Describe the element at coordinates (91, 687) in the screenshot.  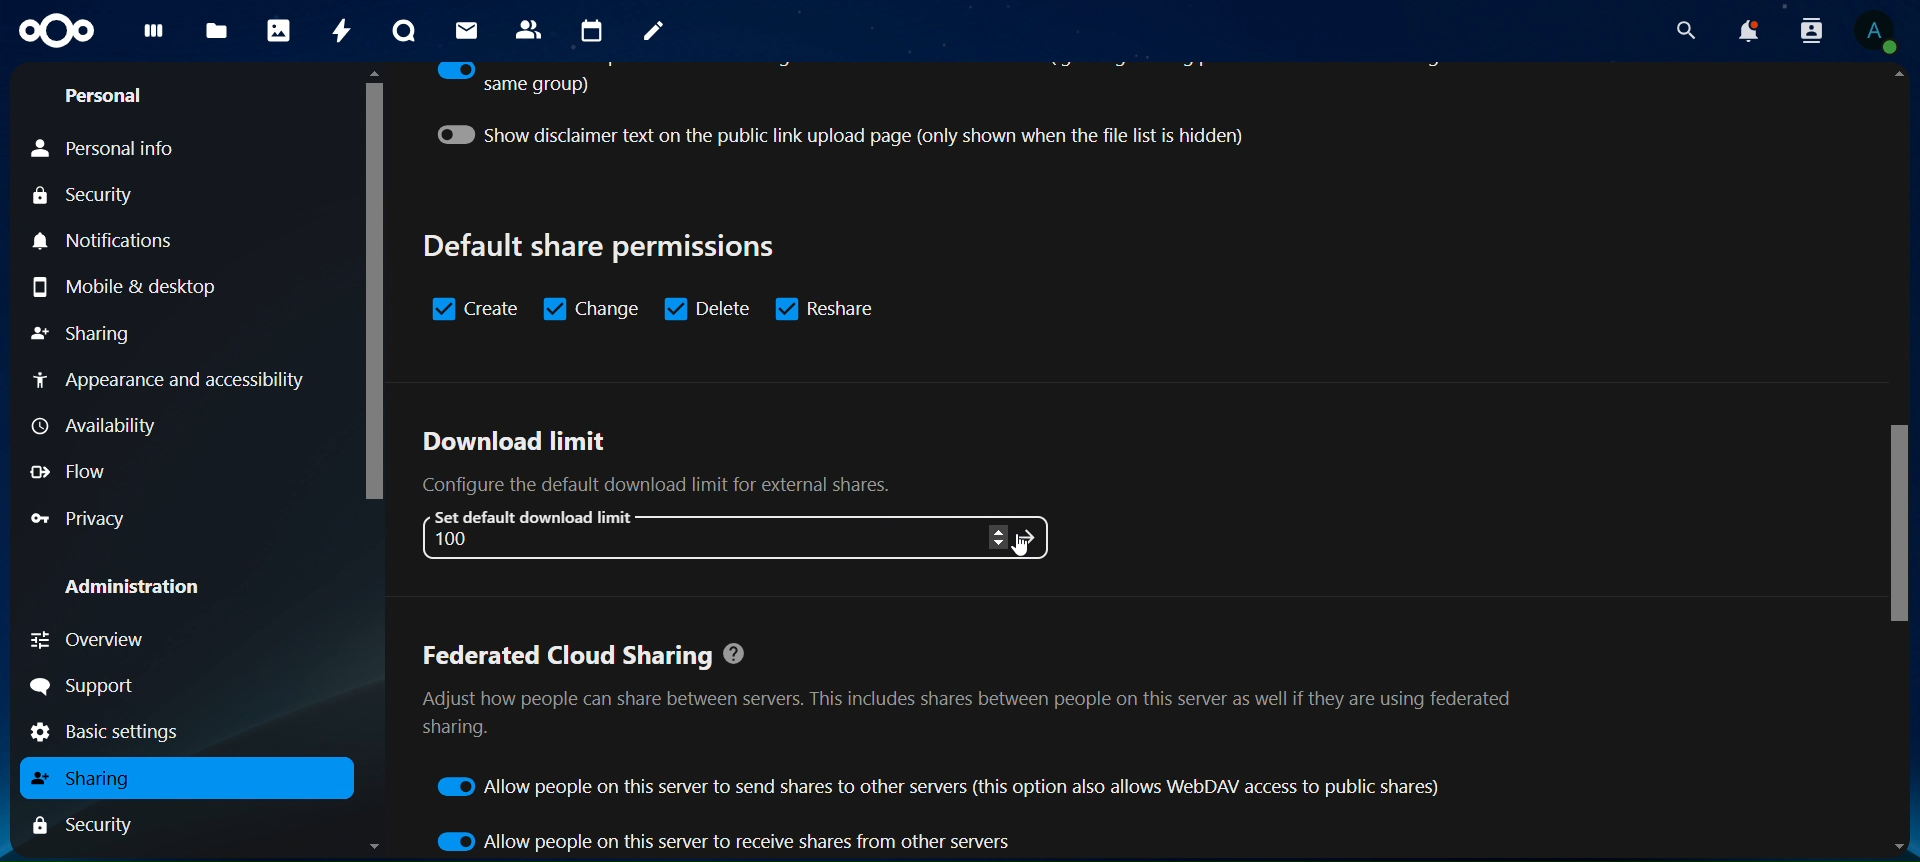
I see `support` at that location.